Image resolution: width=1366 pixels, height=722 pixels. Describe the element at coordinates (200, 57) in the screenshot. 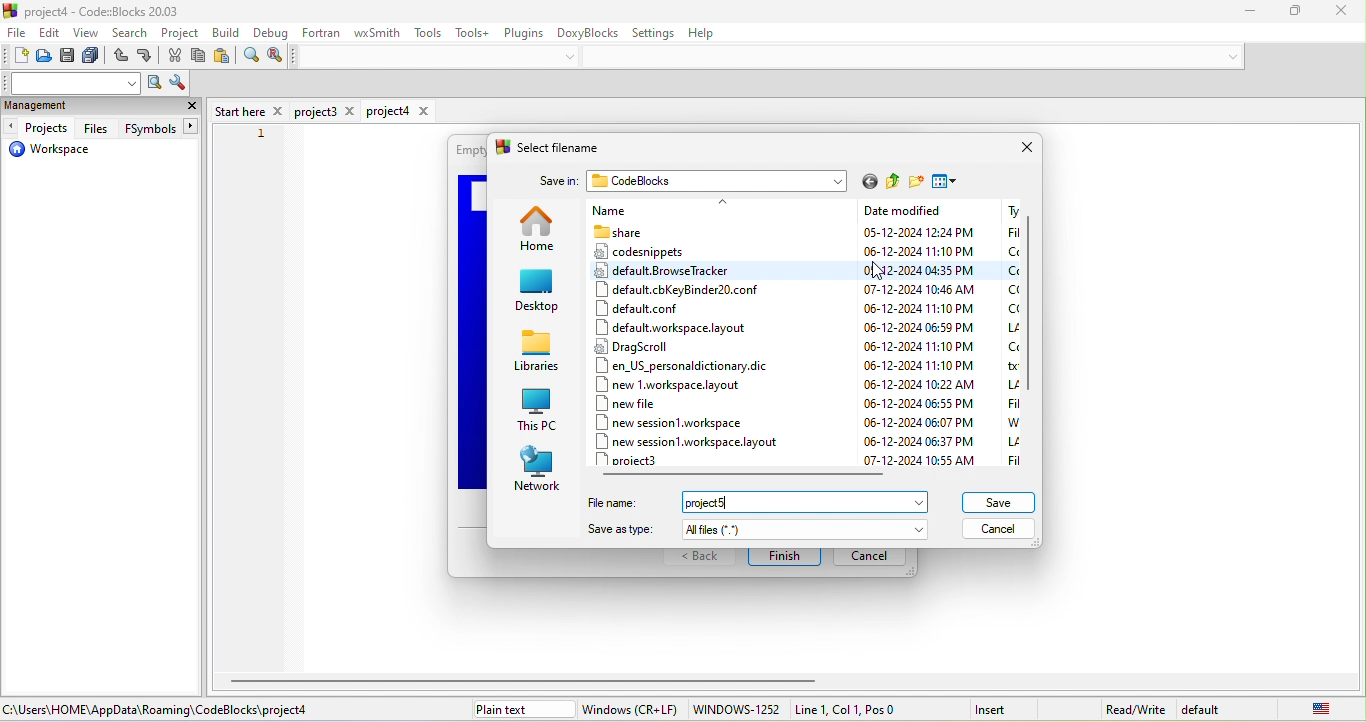

I see `copy` at that location.